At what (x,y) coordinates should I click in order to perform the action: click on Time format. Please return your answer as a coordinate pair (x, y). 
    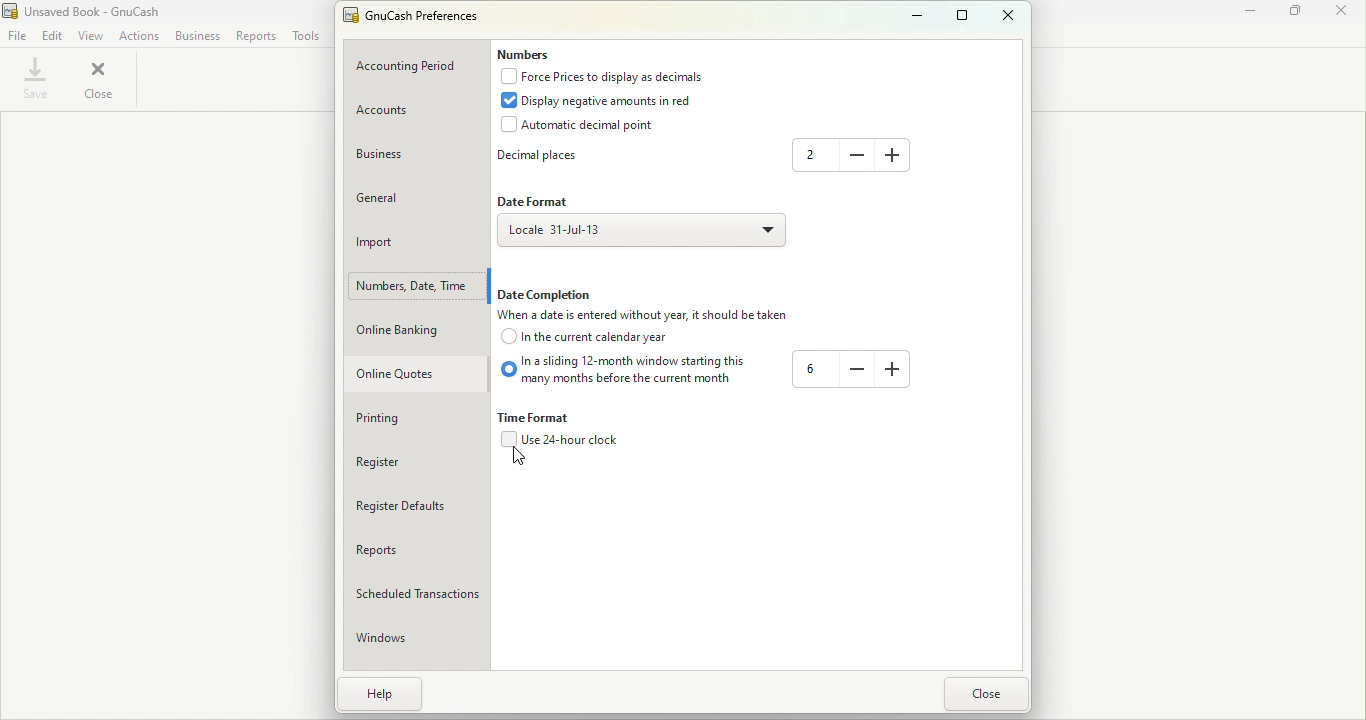
    Looking at the image, I should click on (531, 417).